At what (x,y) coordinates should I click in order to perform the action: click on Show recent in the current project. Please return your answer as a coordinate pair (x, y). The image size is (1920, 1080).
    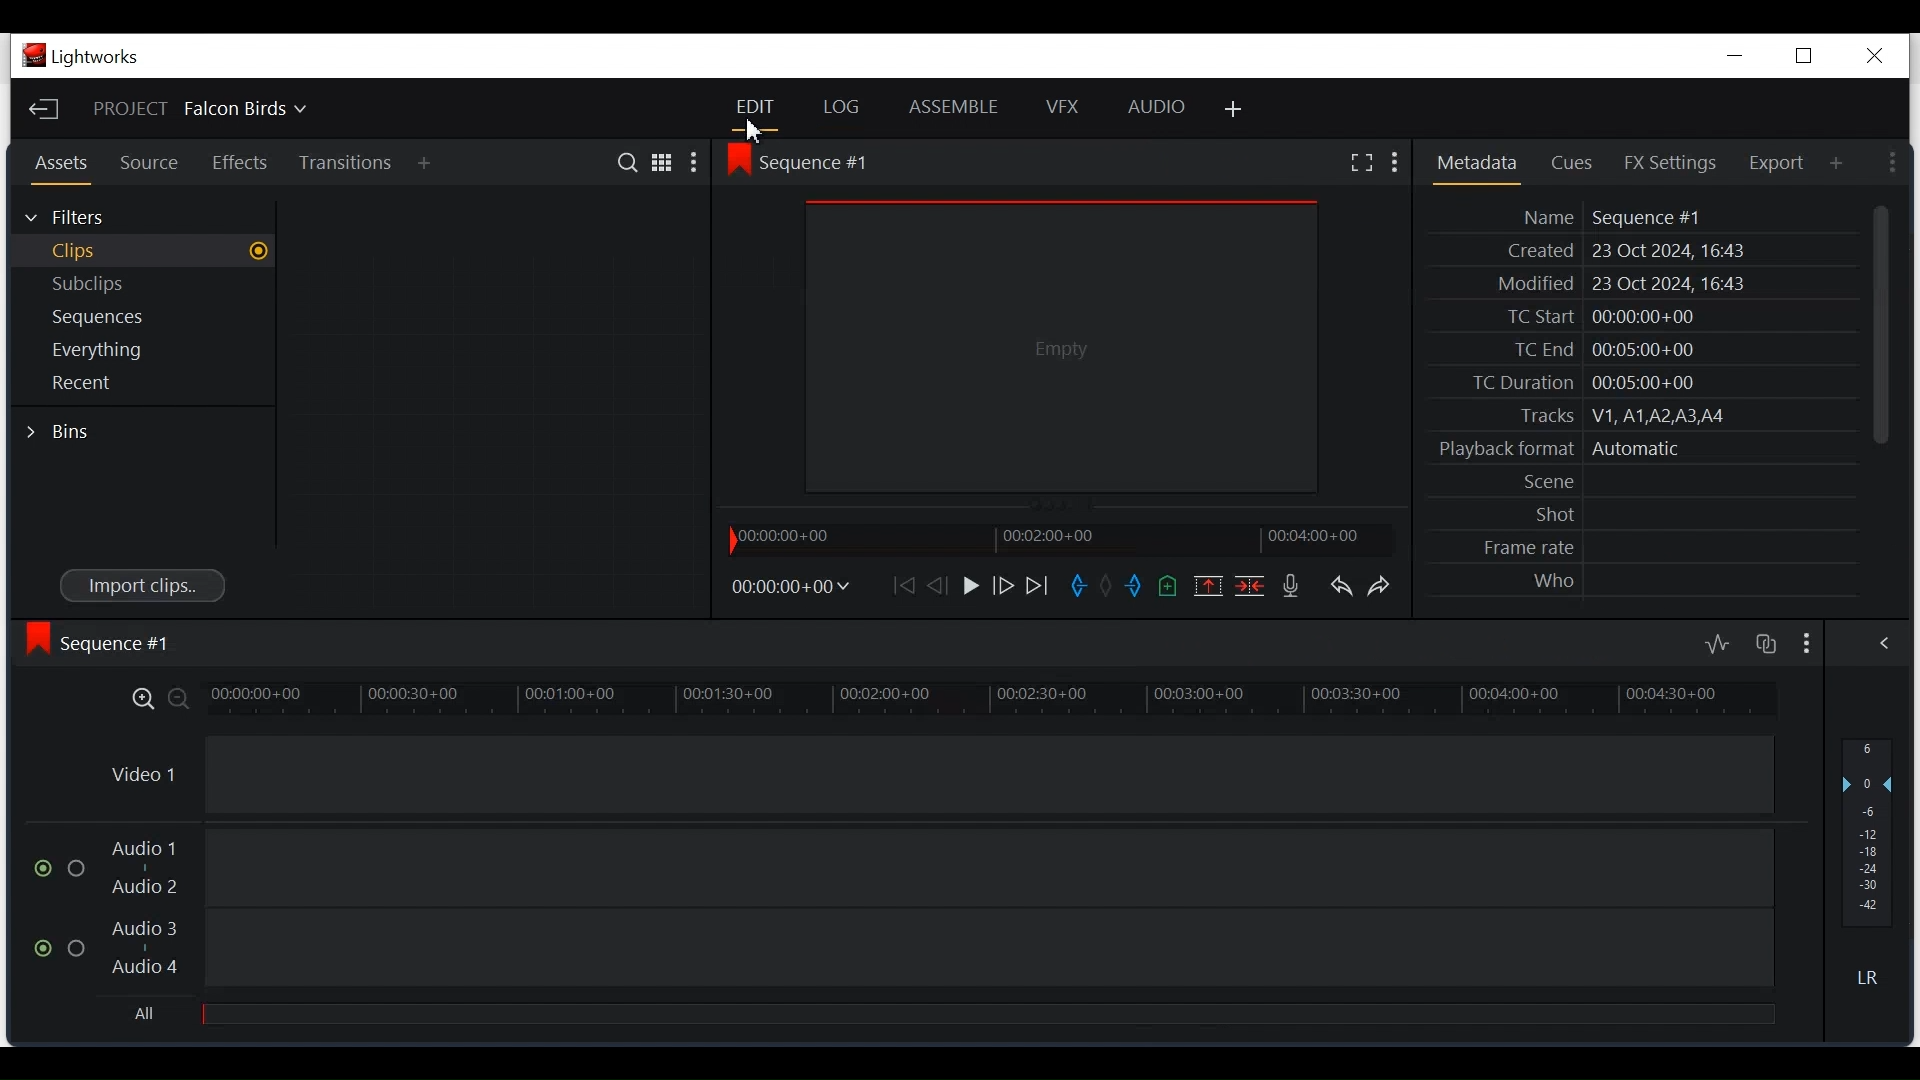
    Looking at the image, I should click on (143, 387).